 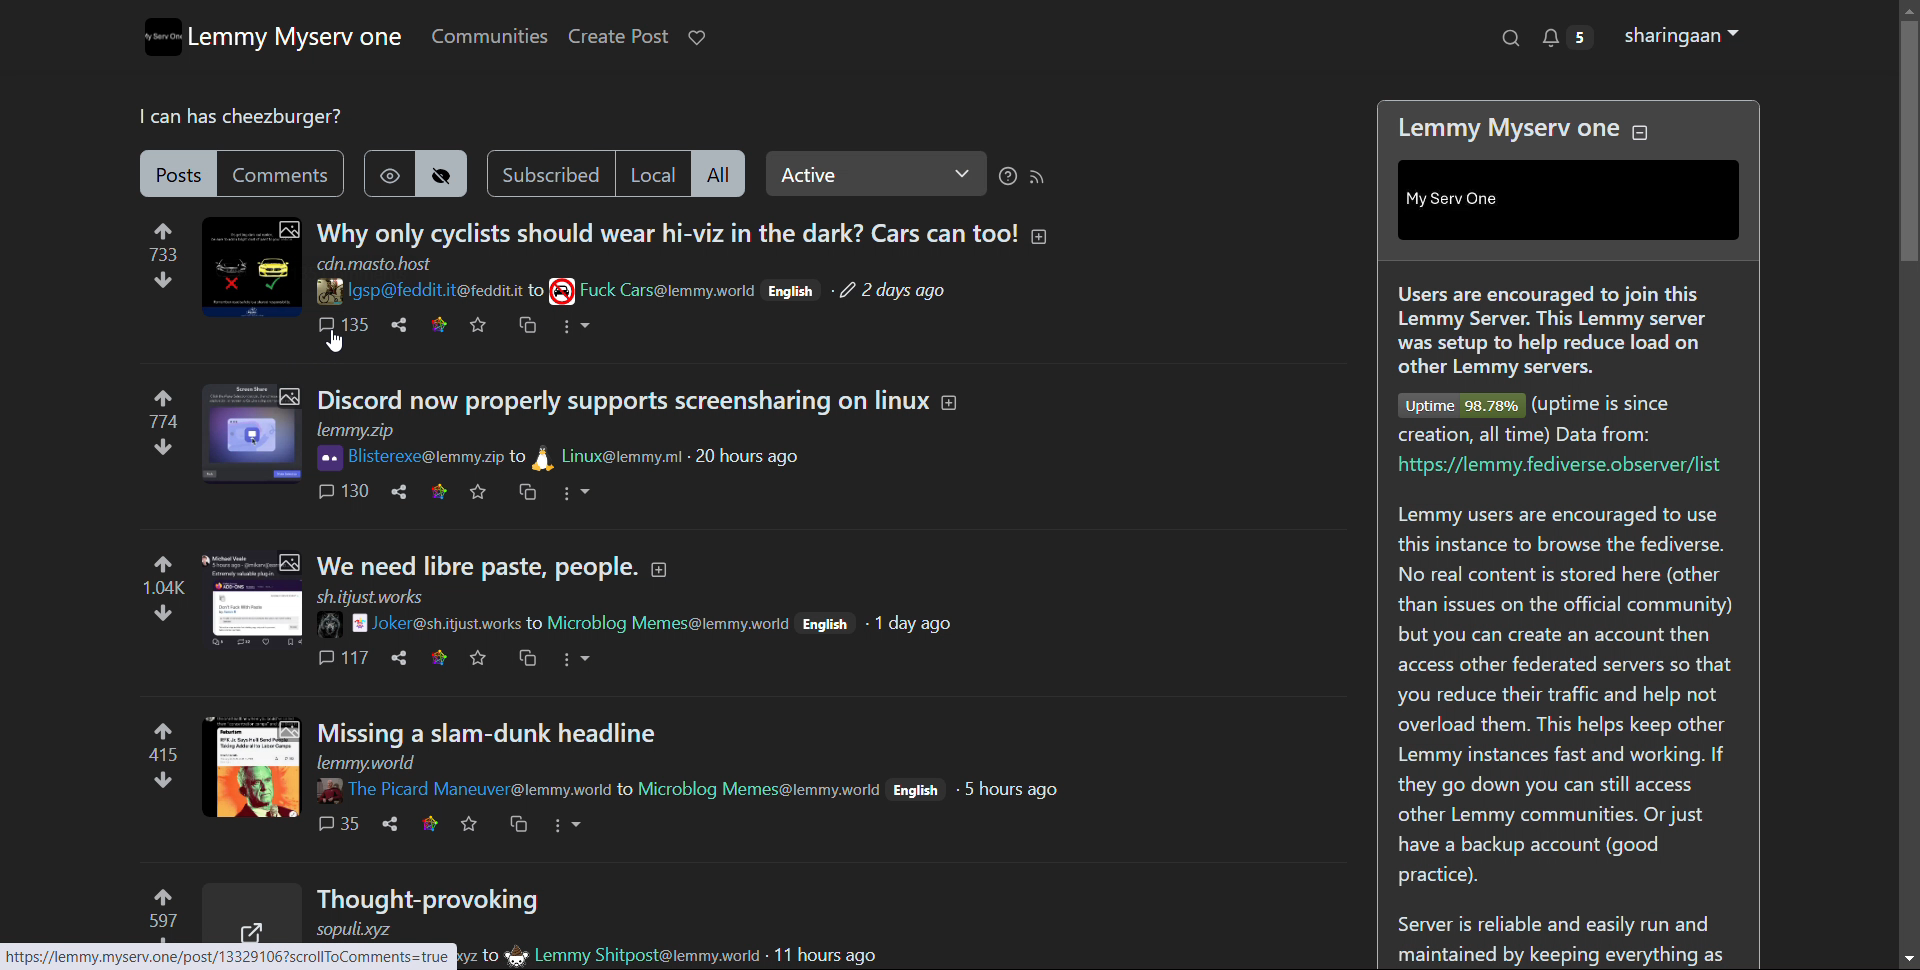 What do you see at coordinates (528, 492) in the screenshot?
I see `crosspost` at bounding box center [528, 492].